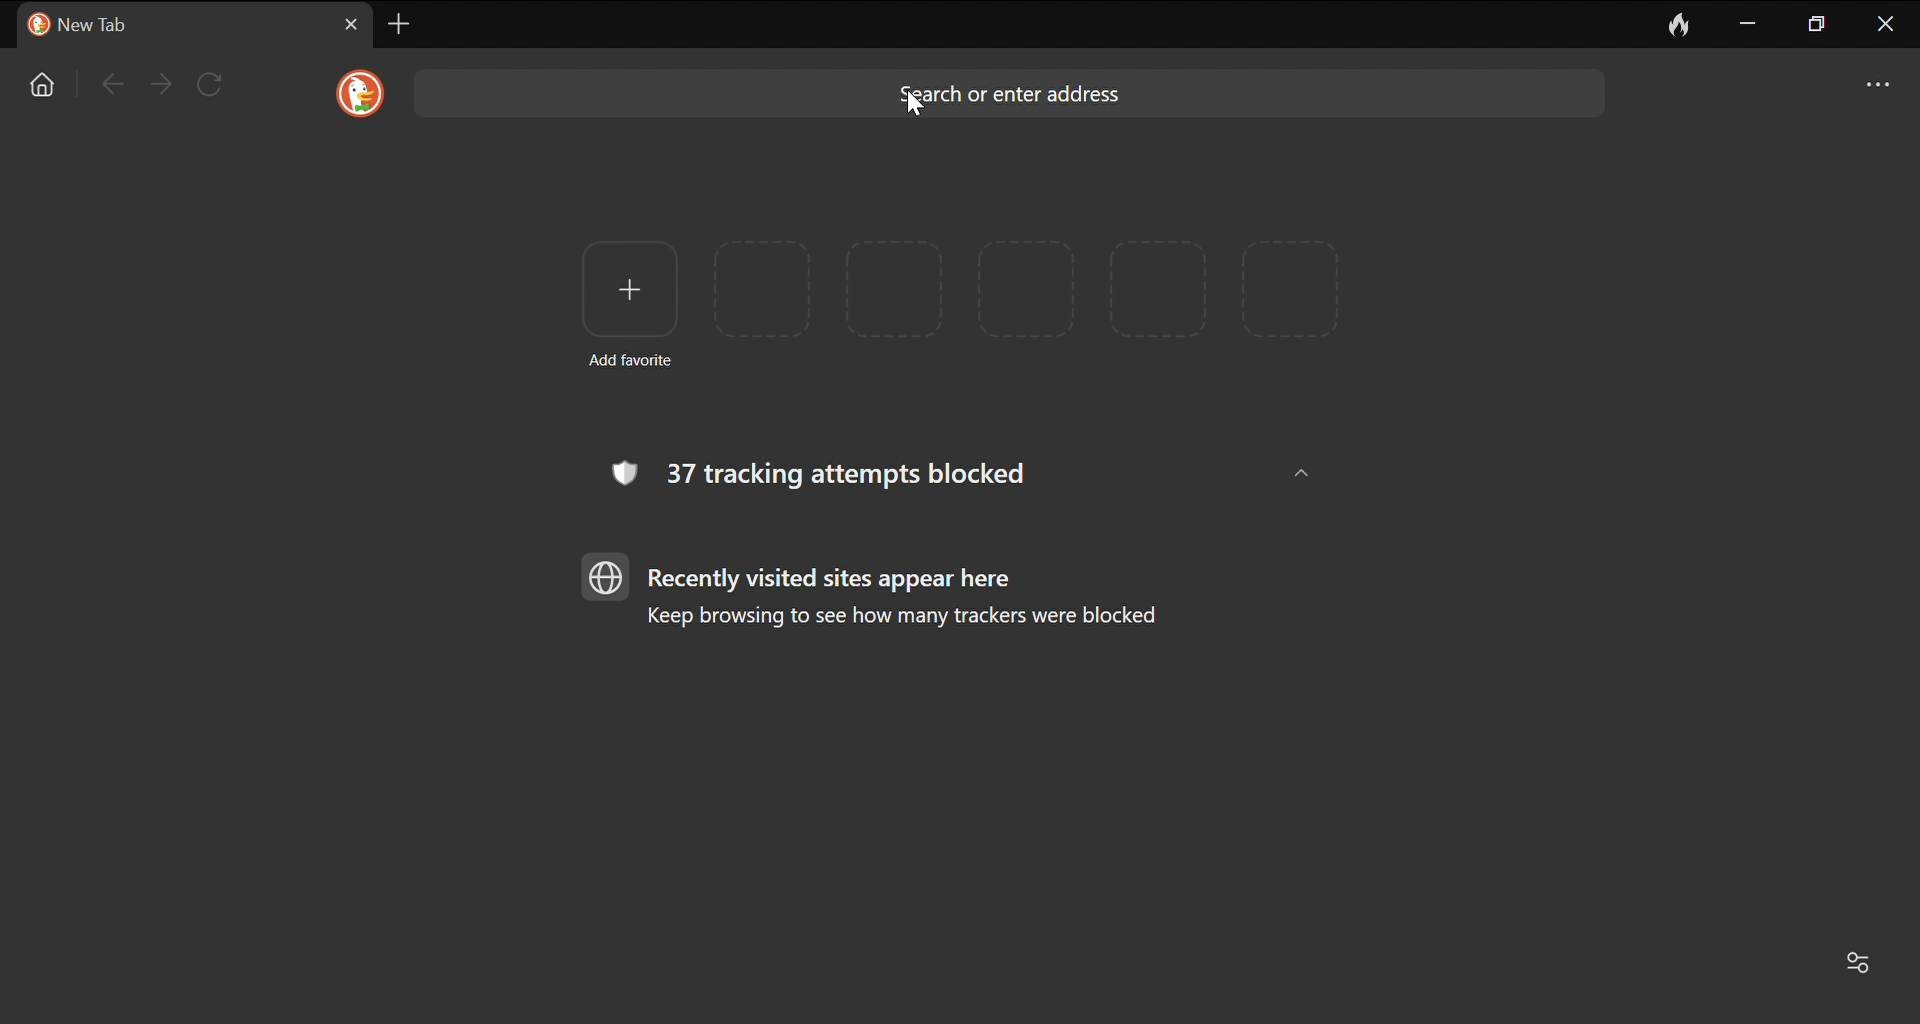  What do you see at coordinates (1819, 25) in the screenshot?
I see `maximize` at bounding box center [1819, 25].